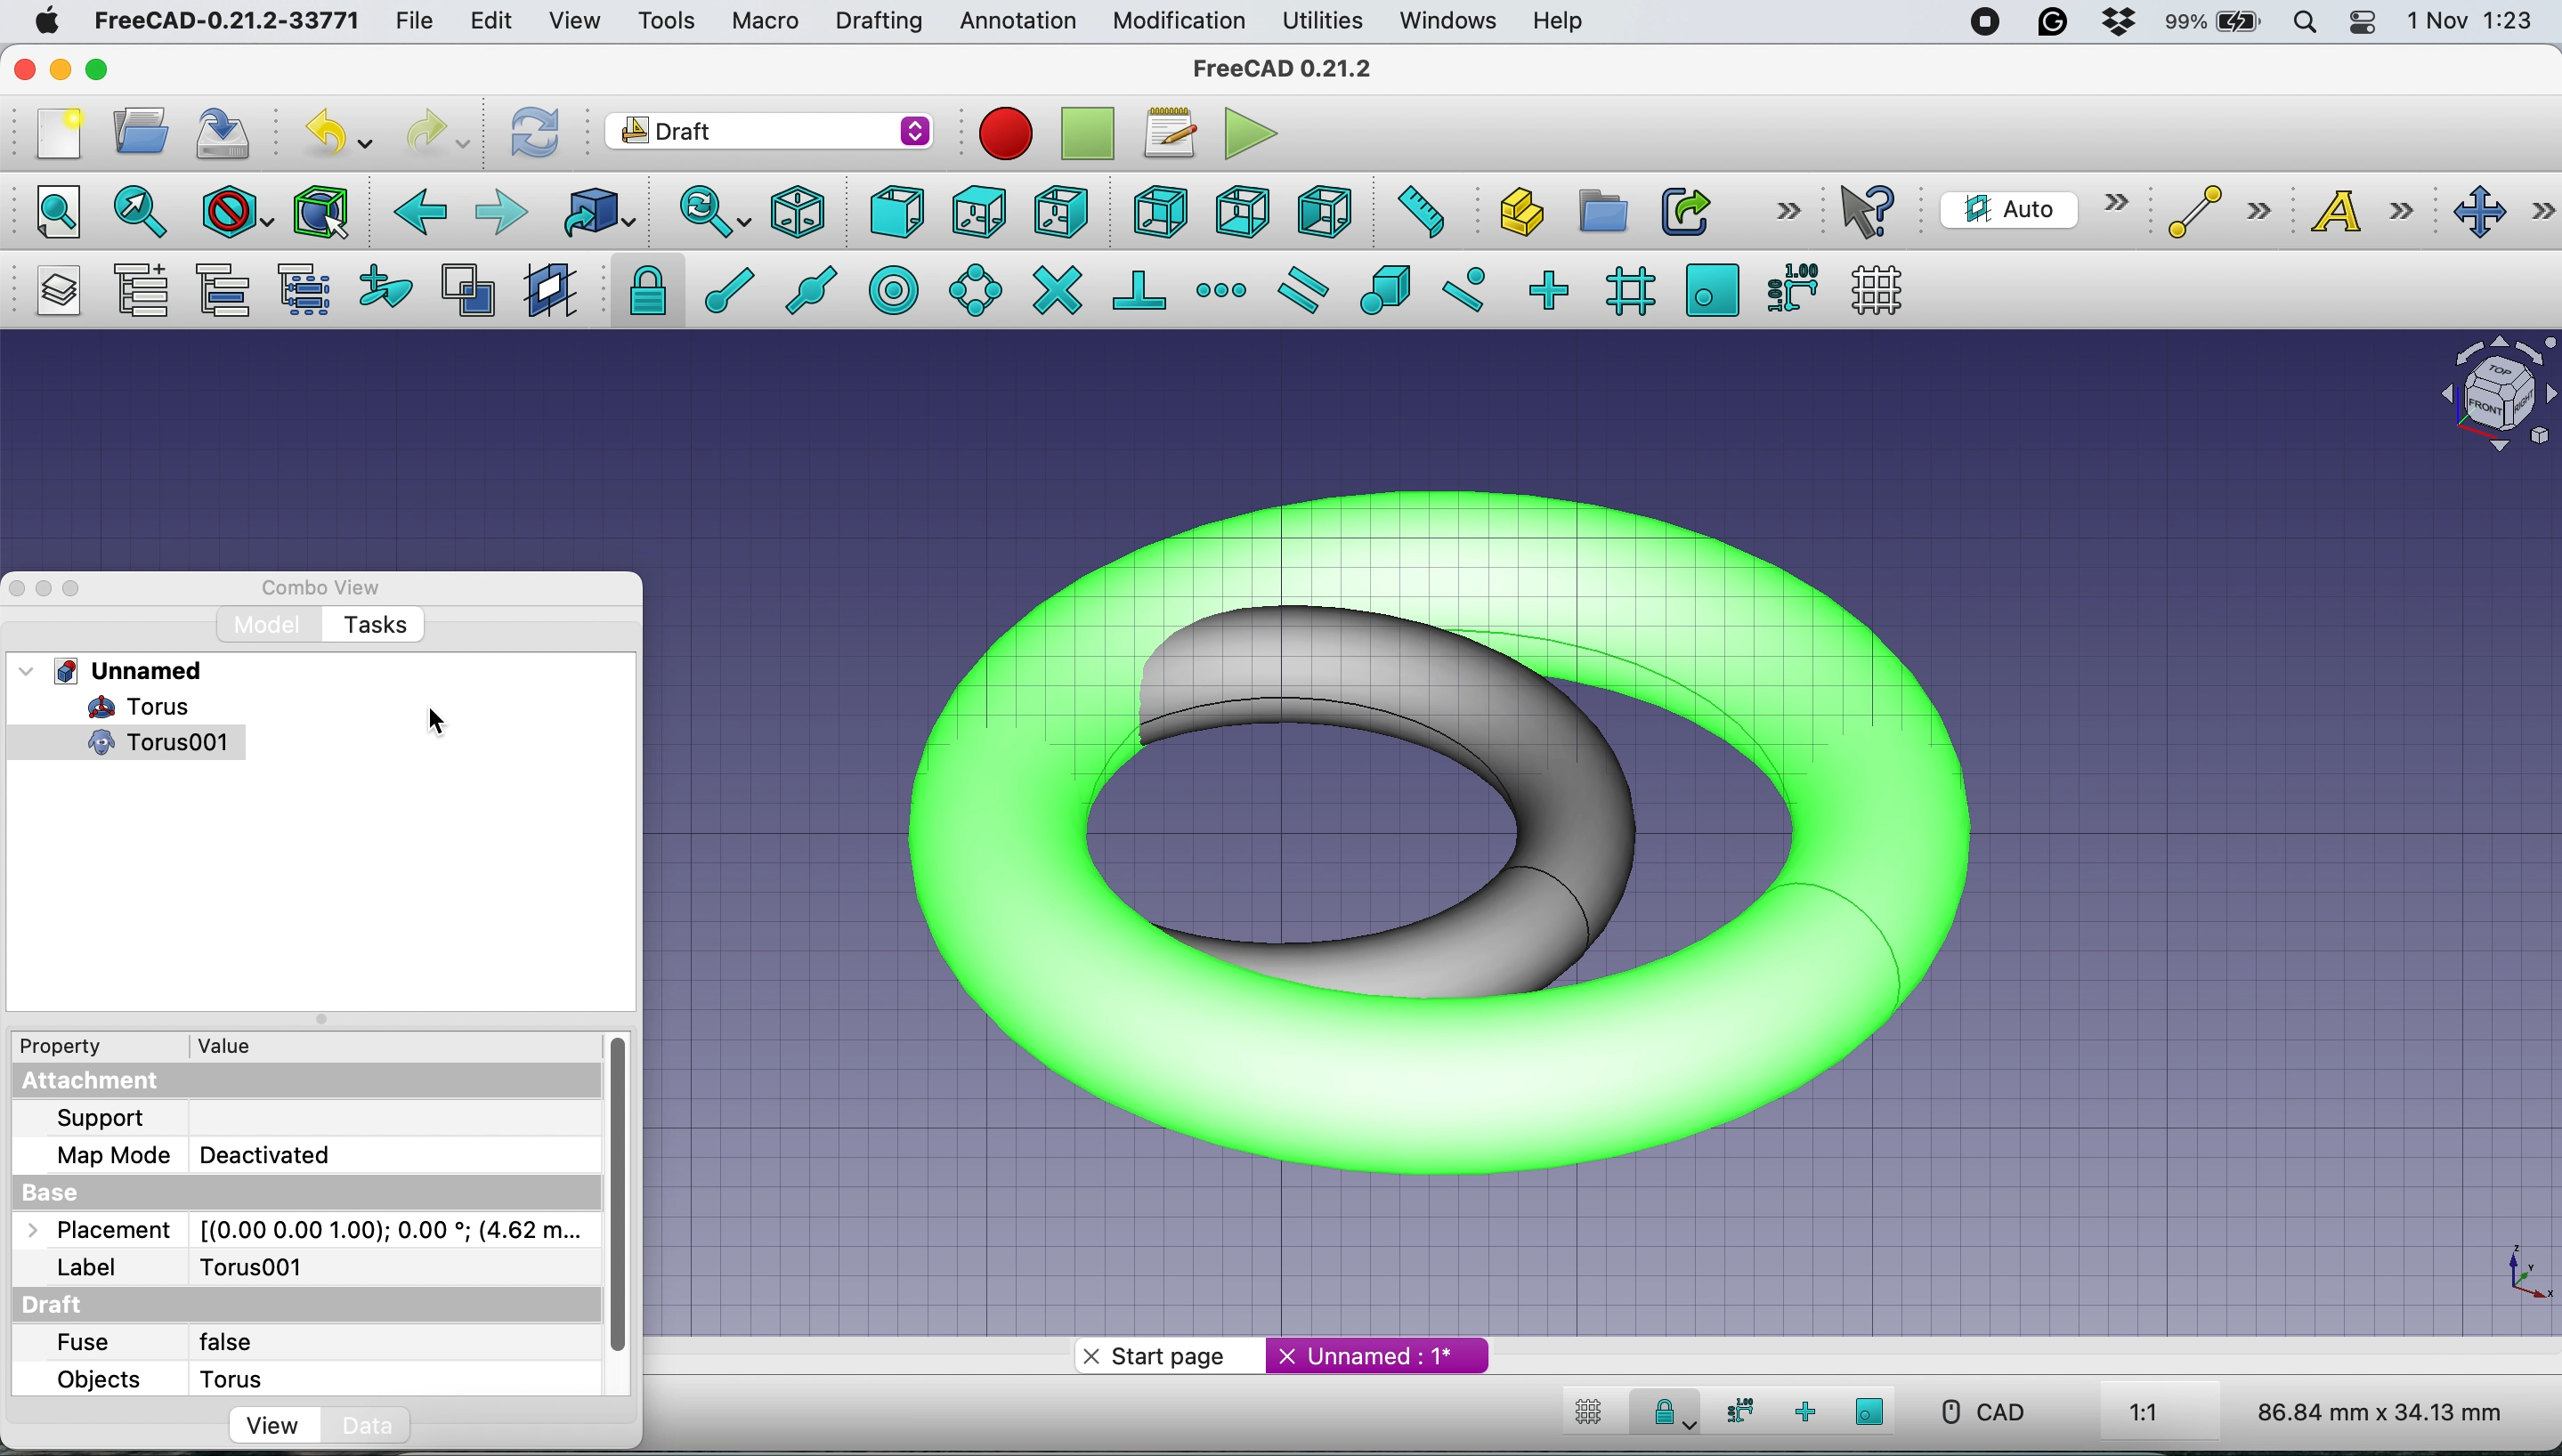 The image size is (2562, 1456). What do you see at coordinates (82, 589) in the screenshot?
I see `Toggle Overlay` at bounding box center [82, 589].